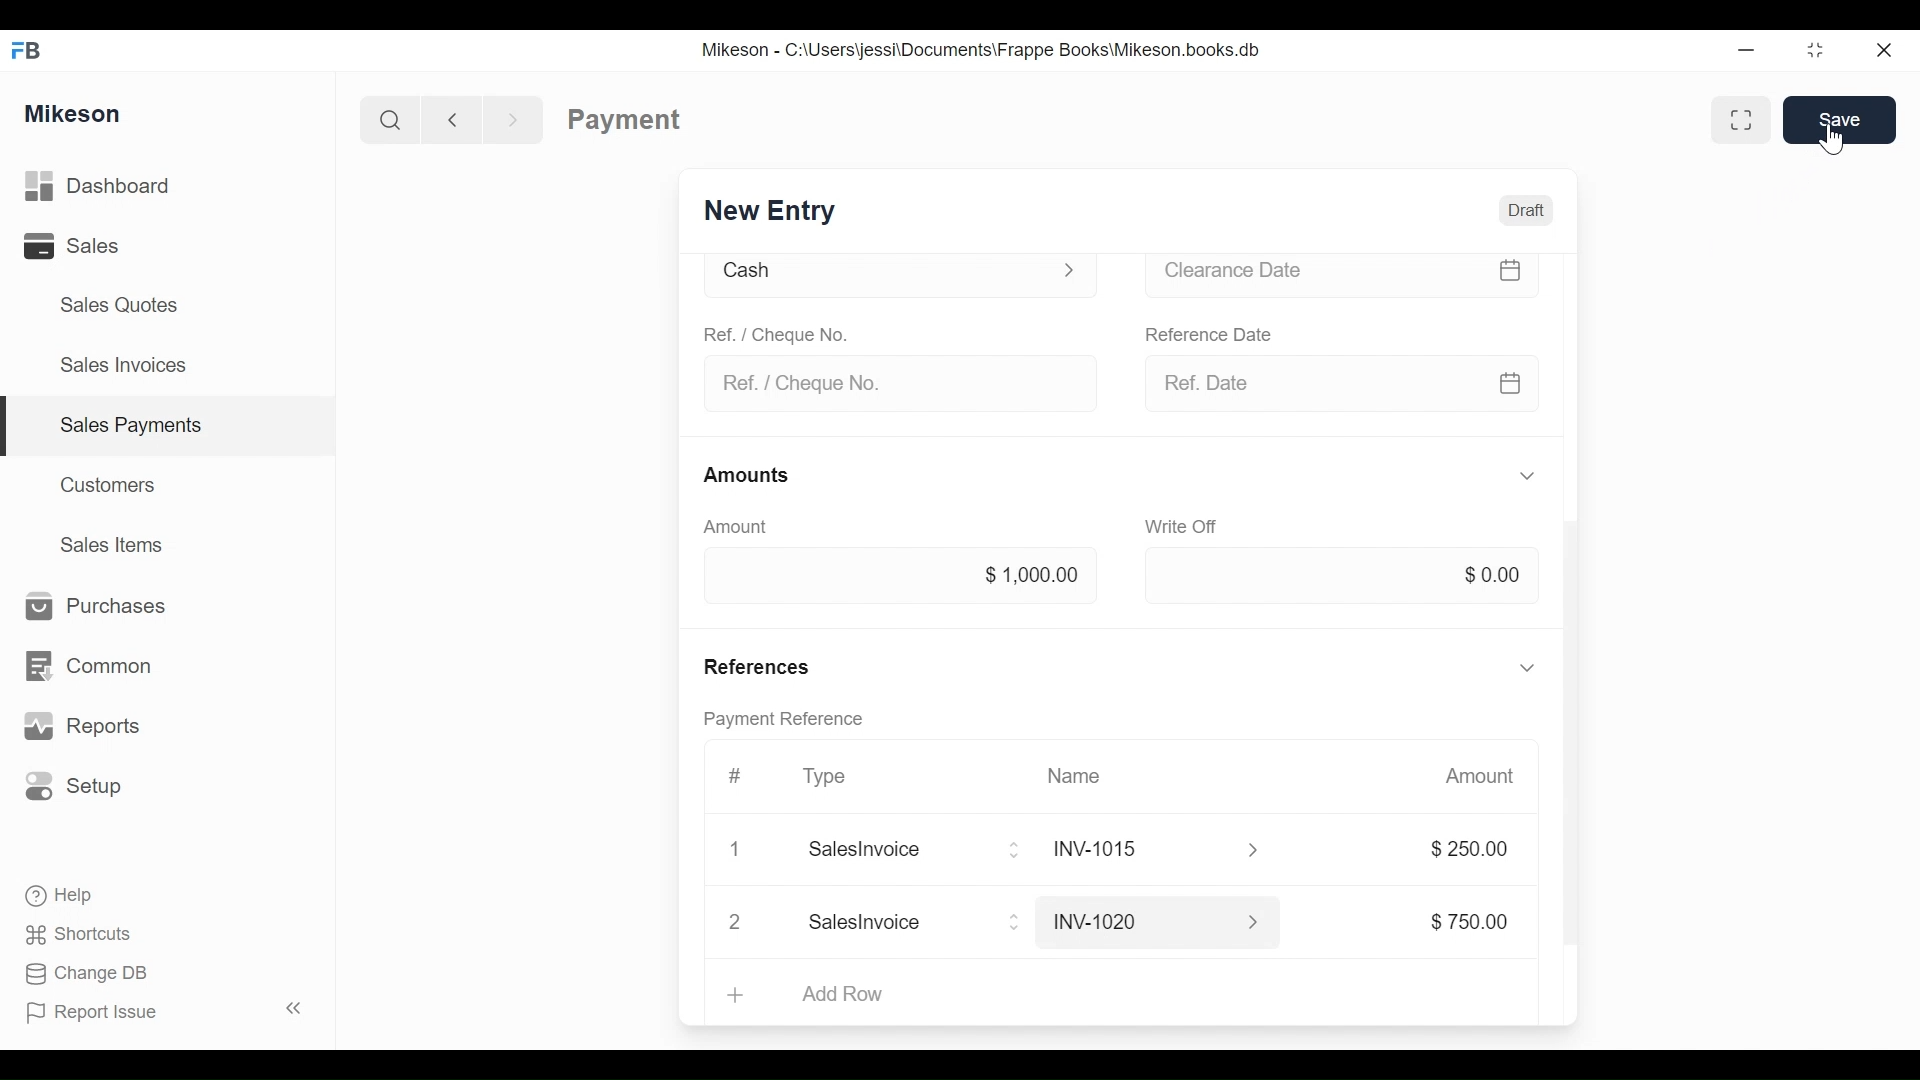  I want to click on Sales payments, so click(135, 424).